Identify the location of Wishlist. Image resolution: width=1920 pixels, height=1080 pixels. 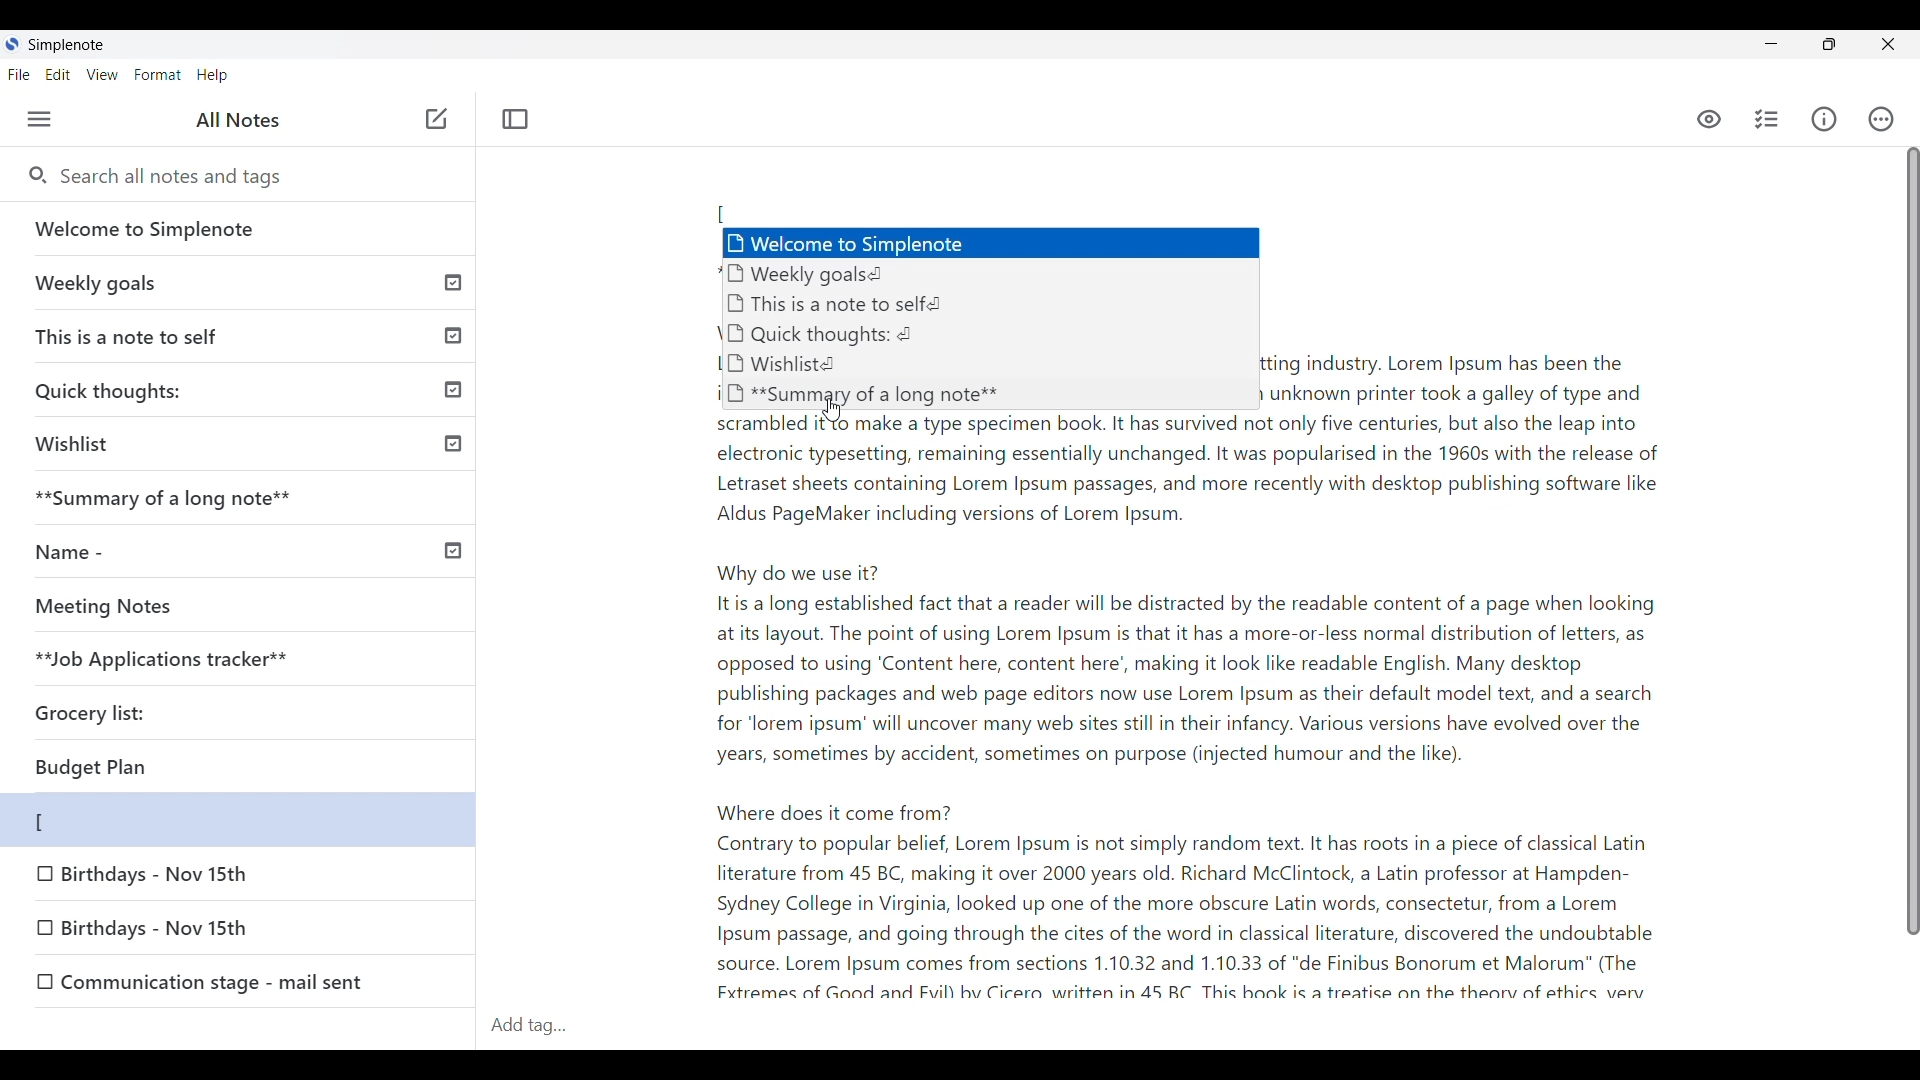
(242, 444).